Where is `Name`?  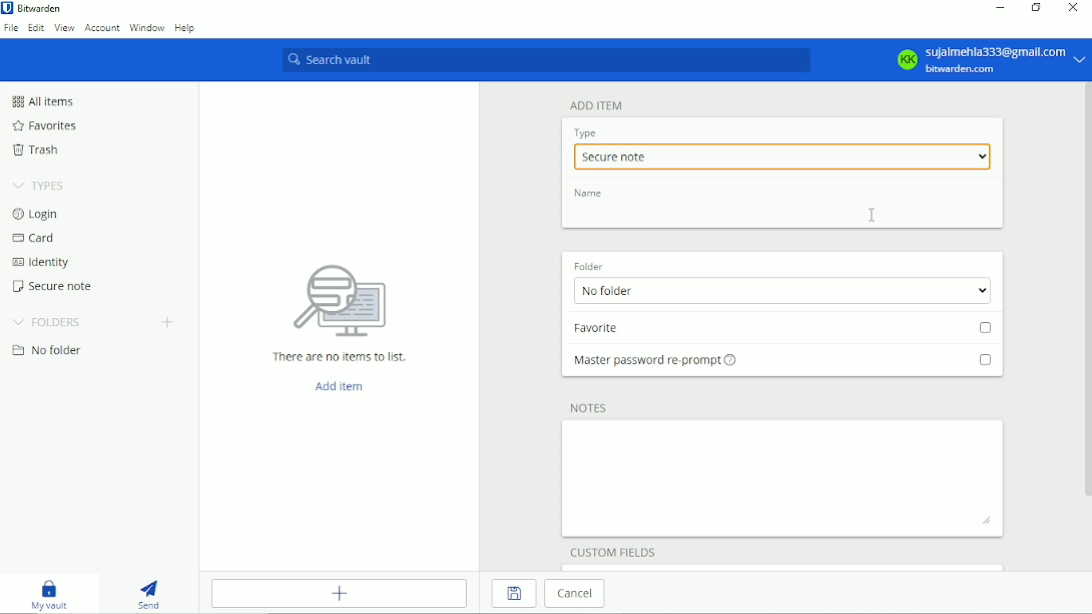 Name is located at coordinates (590, 193).